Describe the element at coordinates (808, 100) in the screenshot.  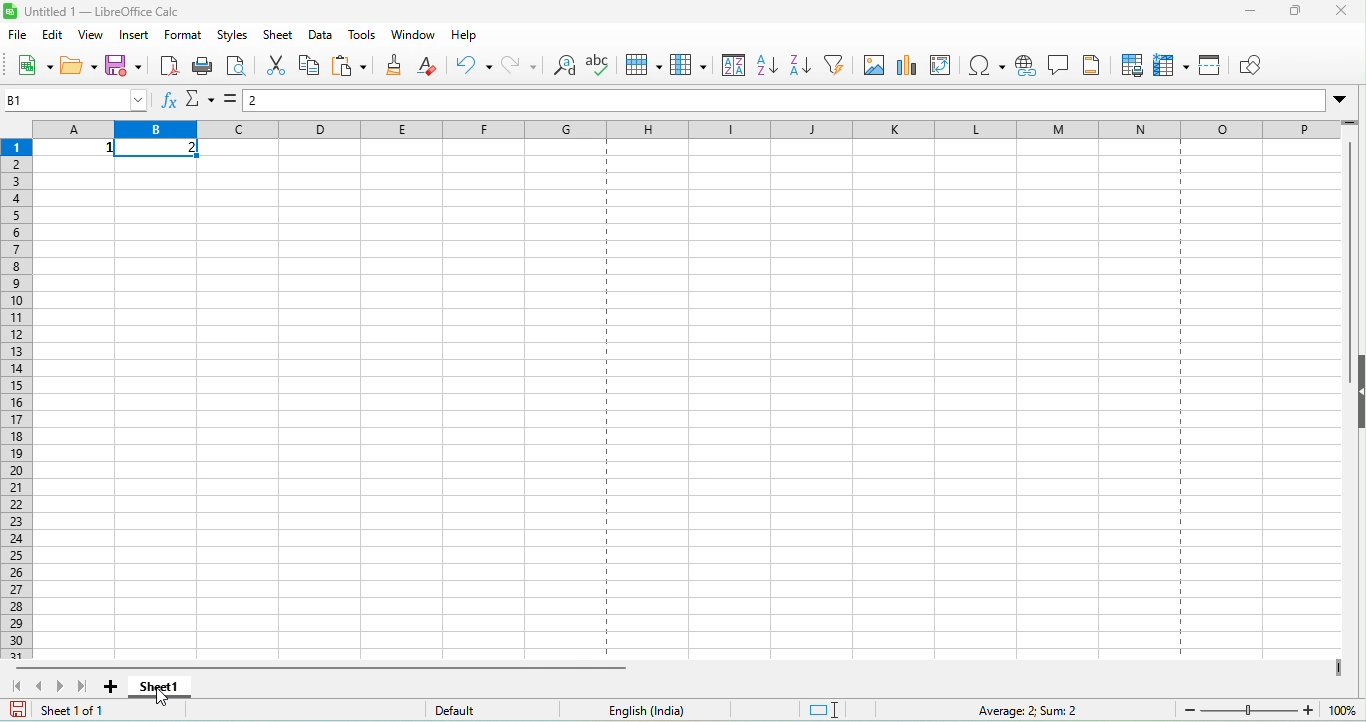
I see `formula bar` at that location.